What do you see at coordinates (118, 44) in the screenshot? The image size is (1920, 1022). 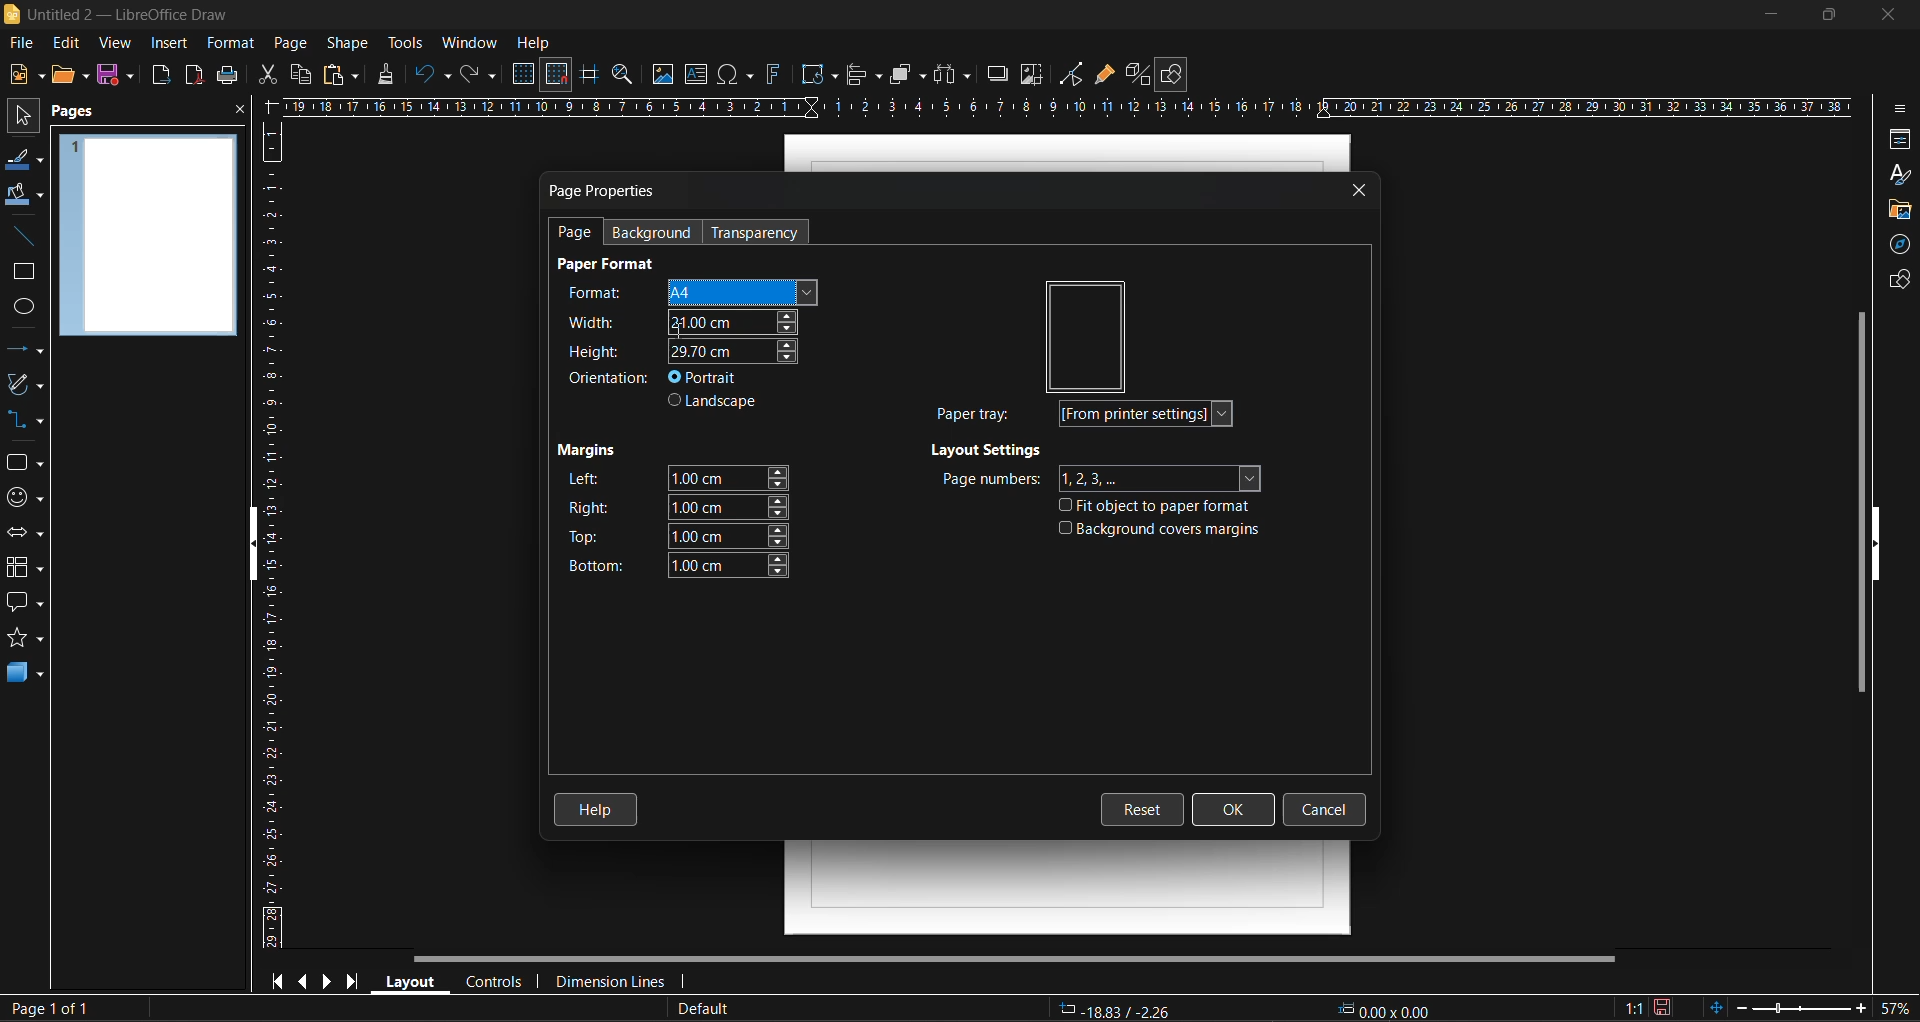 I see `view` at bounding box center [118, 44].